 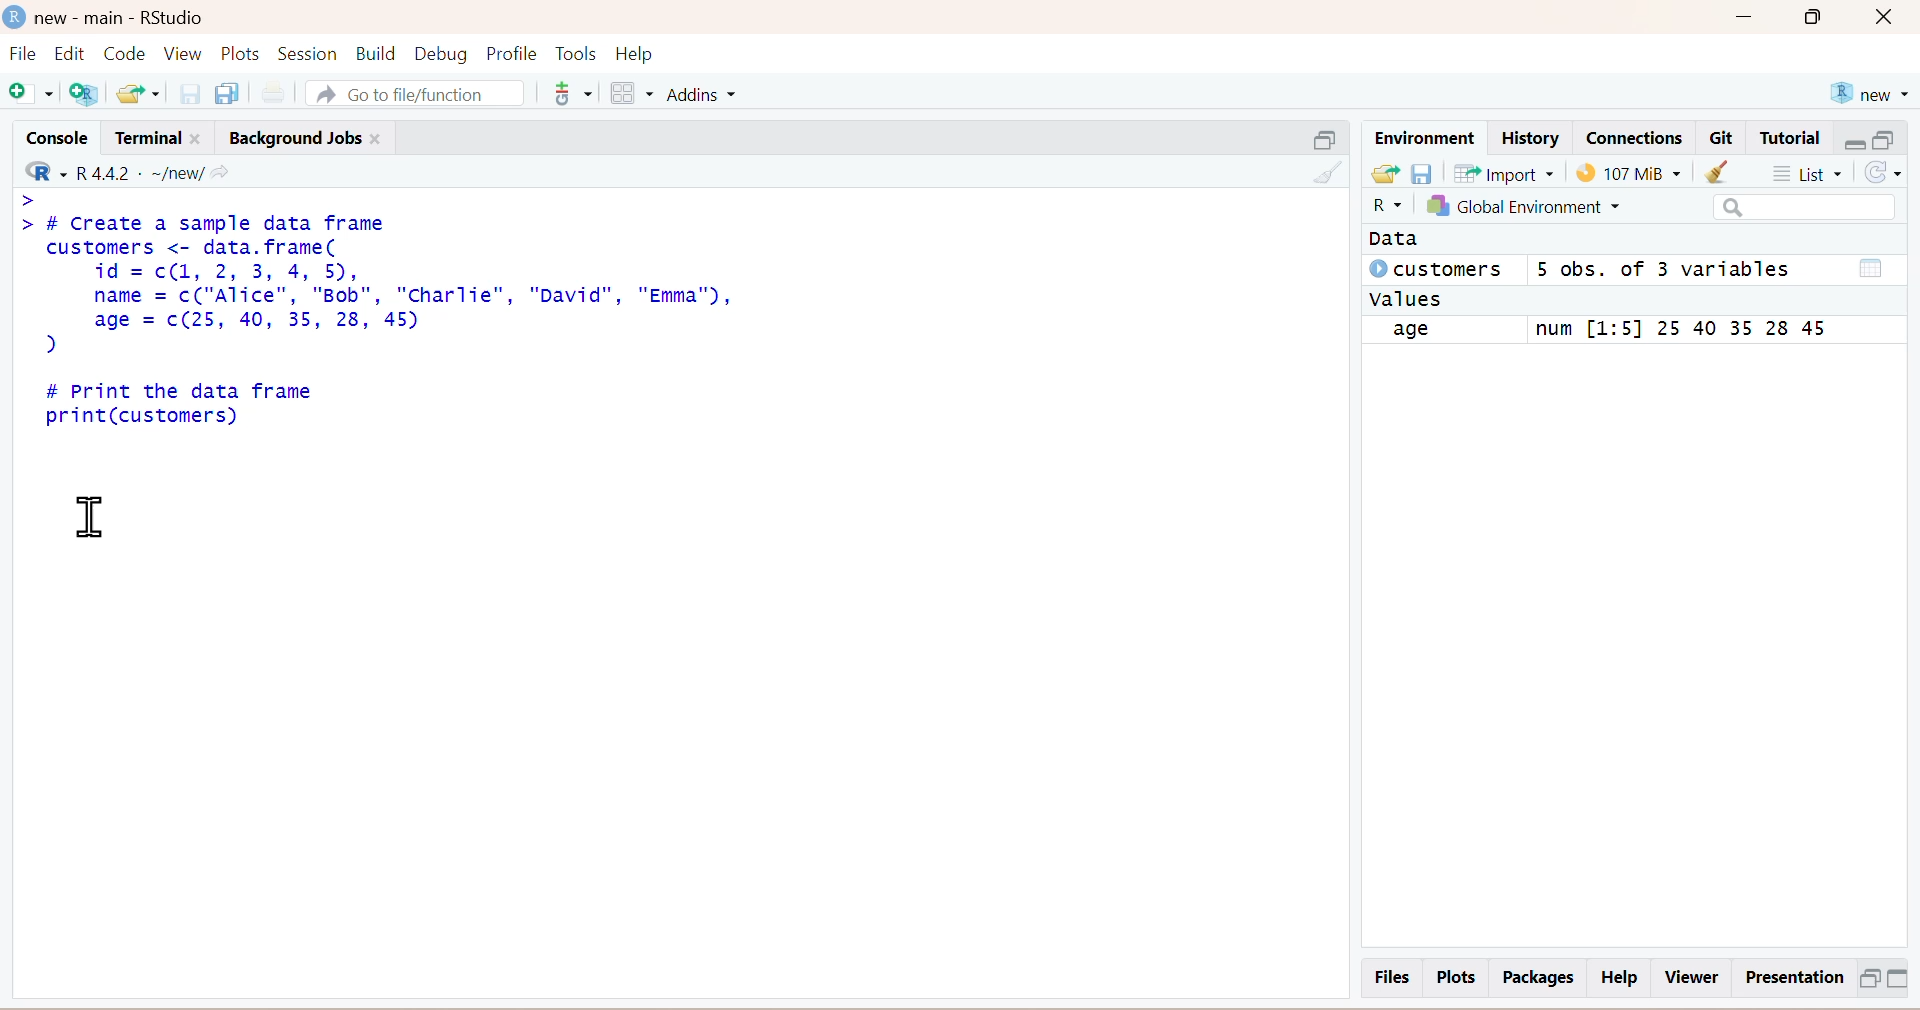 What do you see at coordinates (1423, 136) in the screenshot?
I see ` Environment` at bounding box center [1423, 136].